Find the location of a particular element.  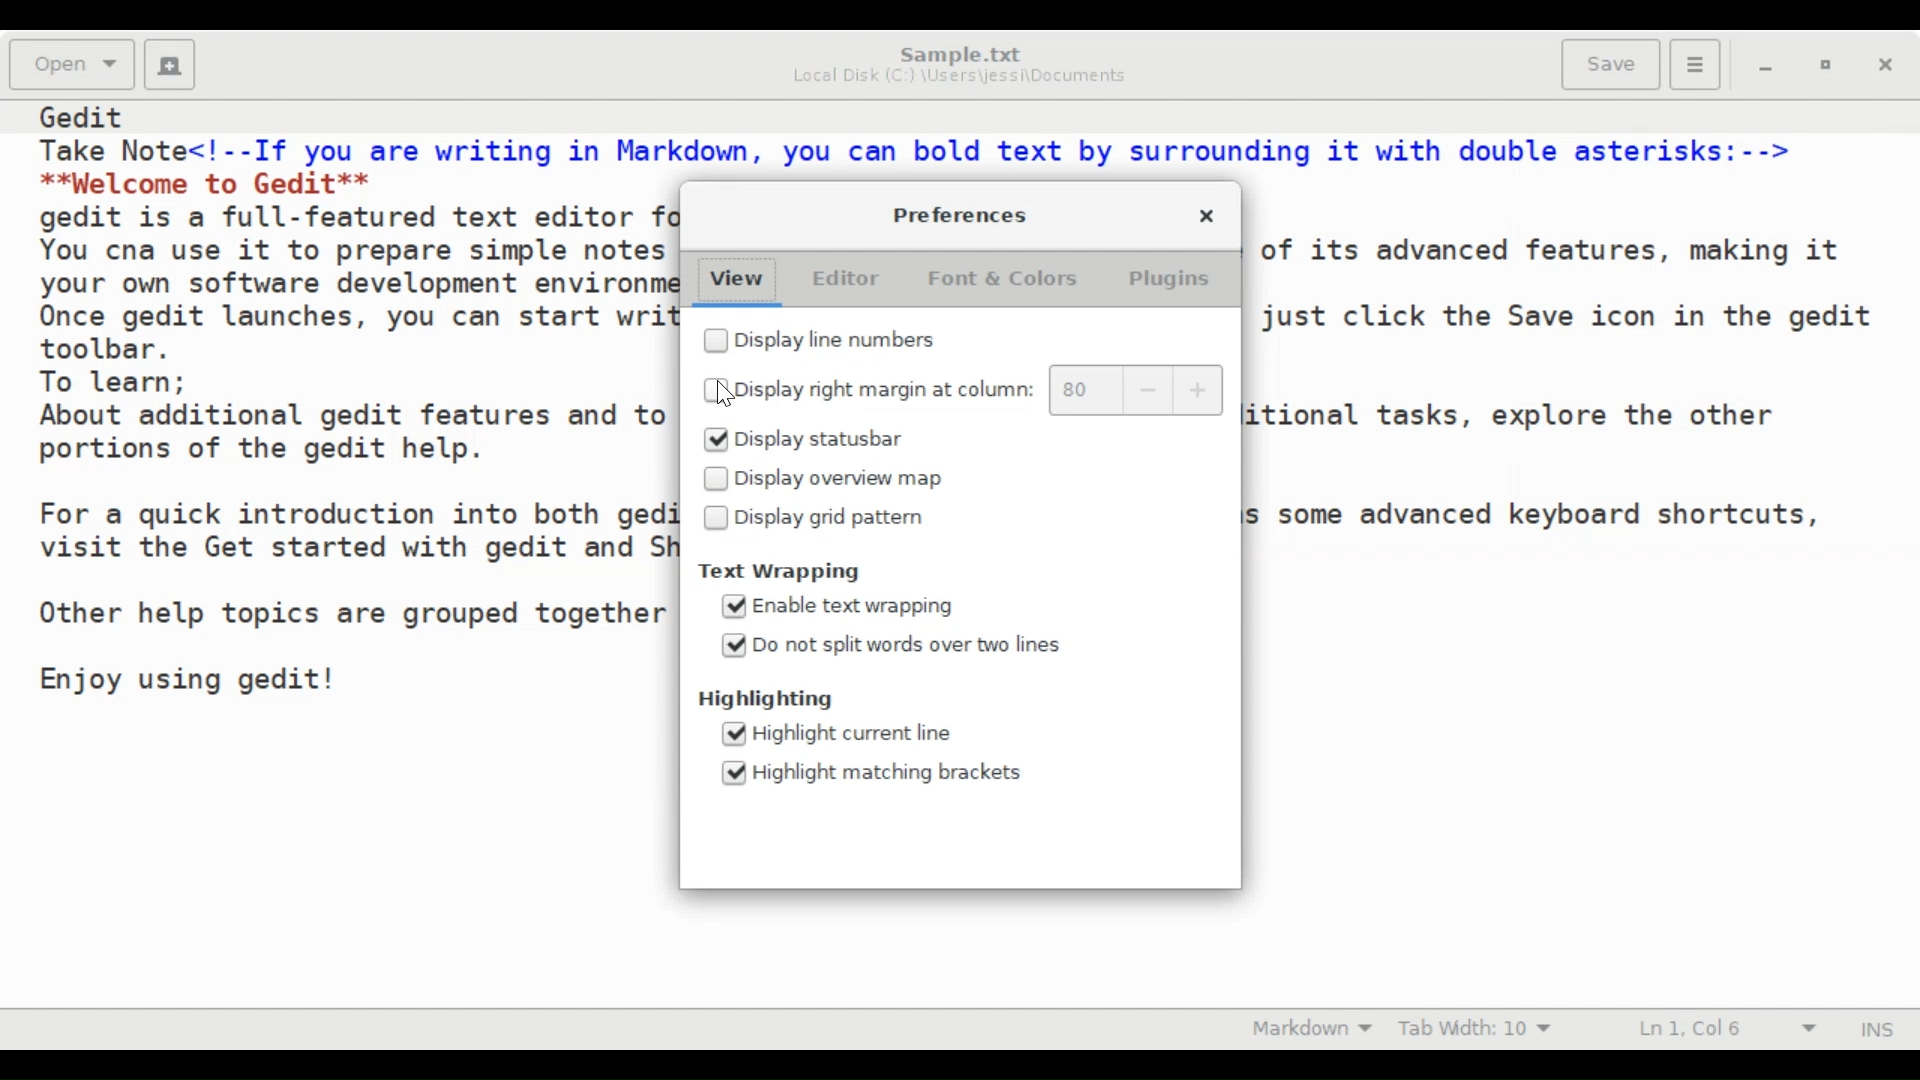

(un)select Highlight current line is located at coordinates (848, 735).